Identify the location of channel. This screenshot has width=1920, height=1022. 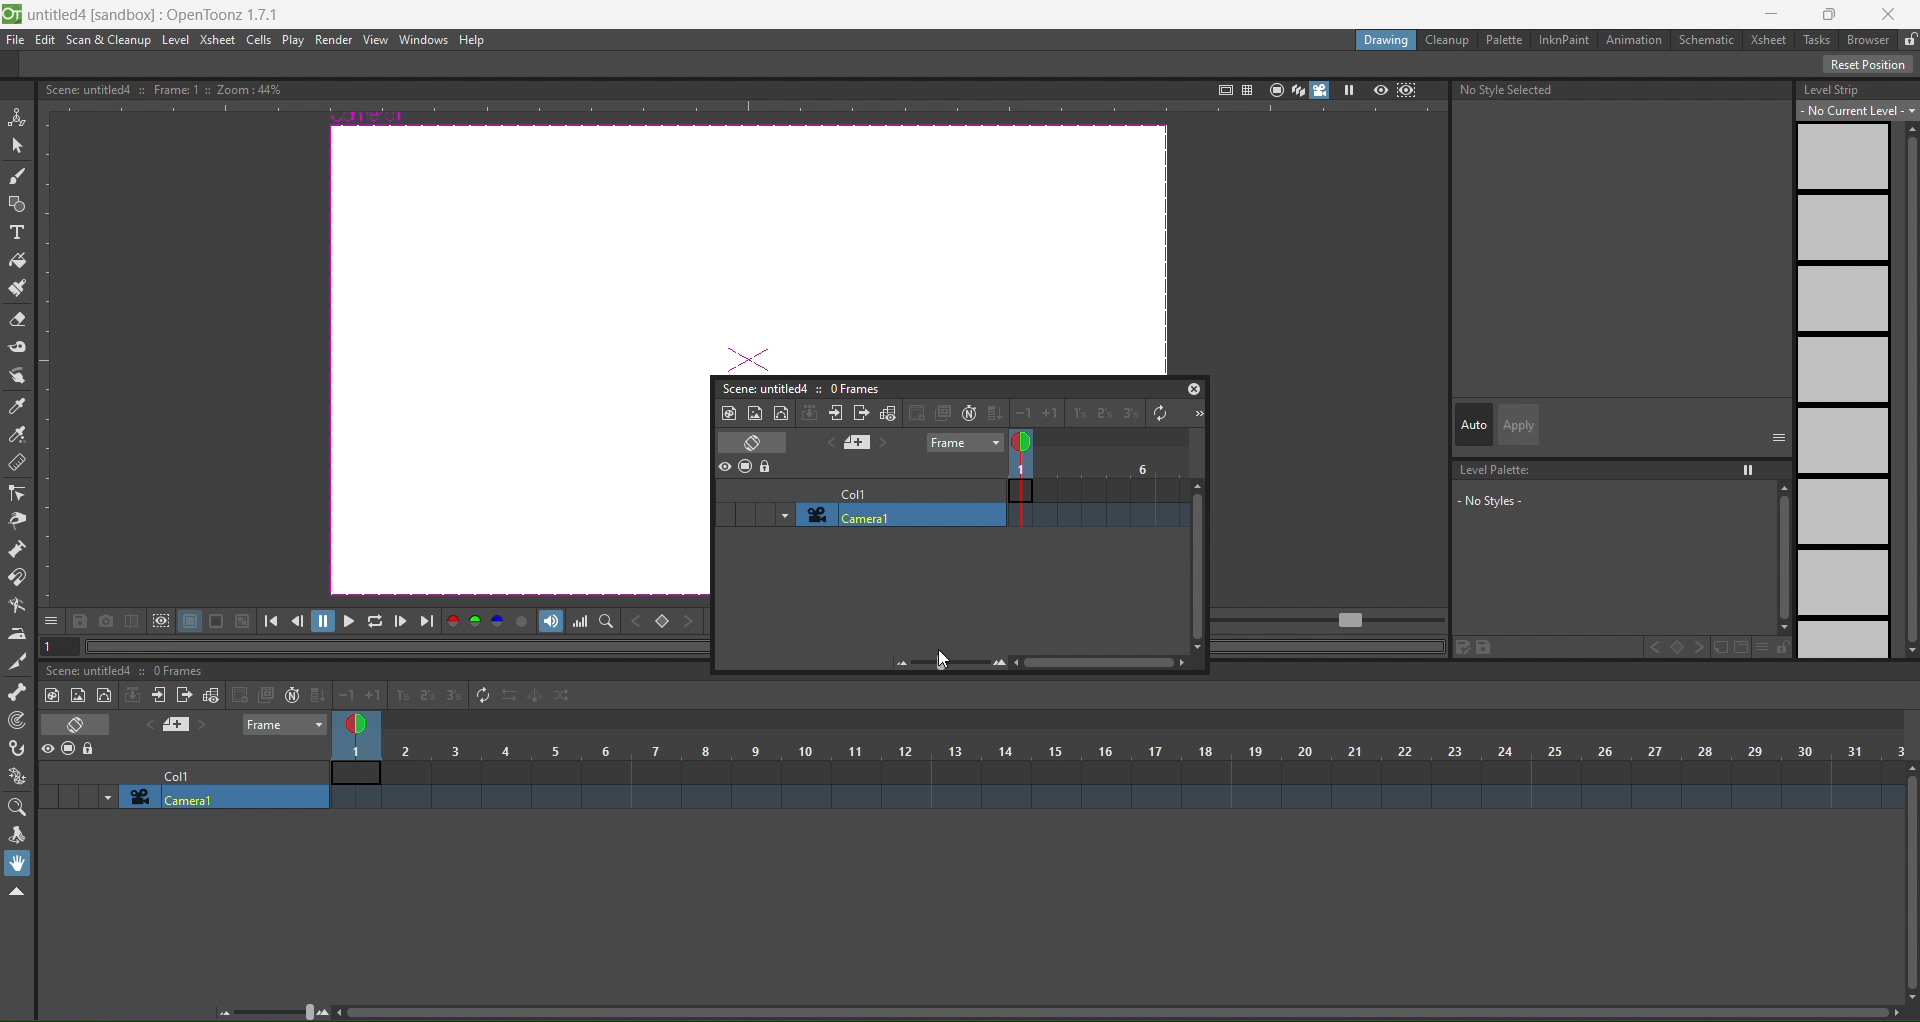
(525, 623).